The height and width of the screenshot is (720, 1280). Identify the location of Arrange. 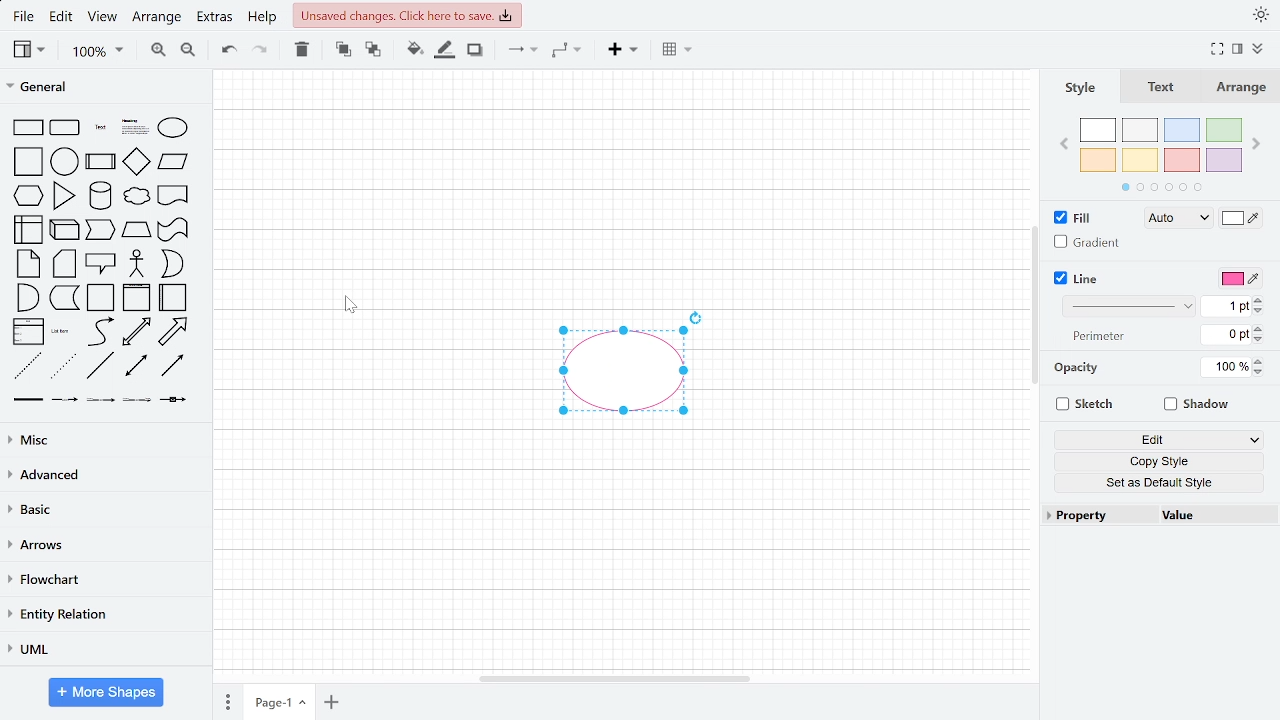
(1244, 89).